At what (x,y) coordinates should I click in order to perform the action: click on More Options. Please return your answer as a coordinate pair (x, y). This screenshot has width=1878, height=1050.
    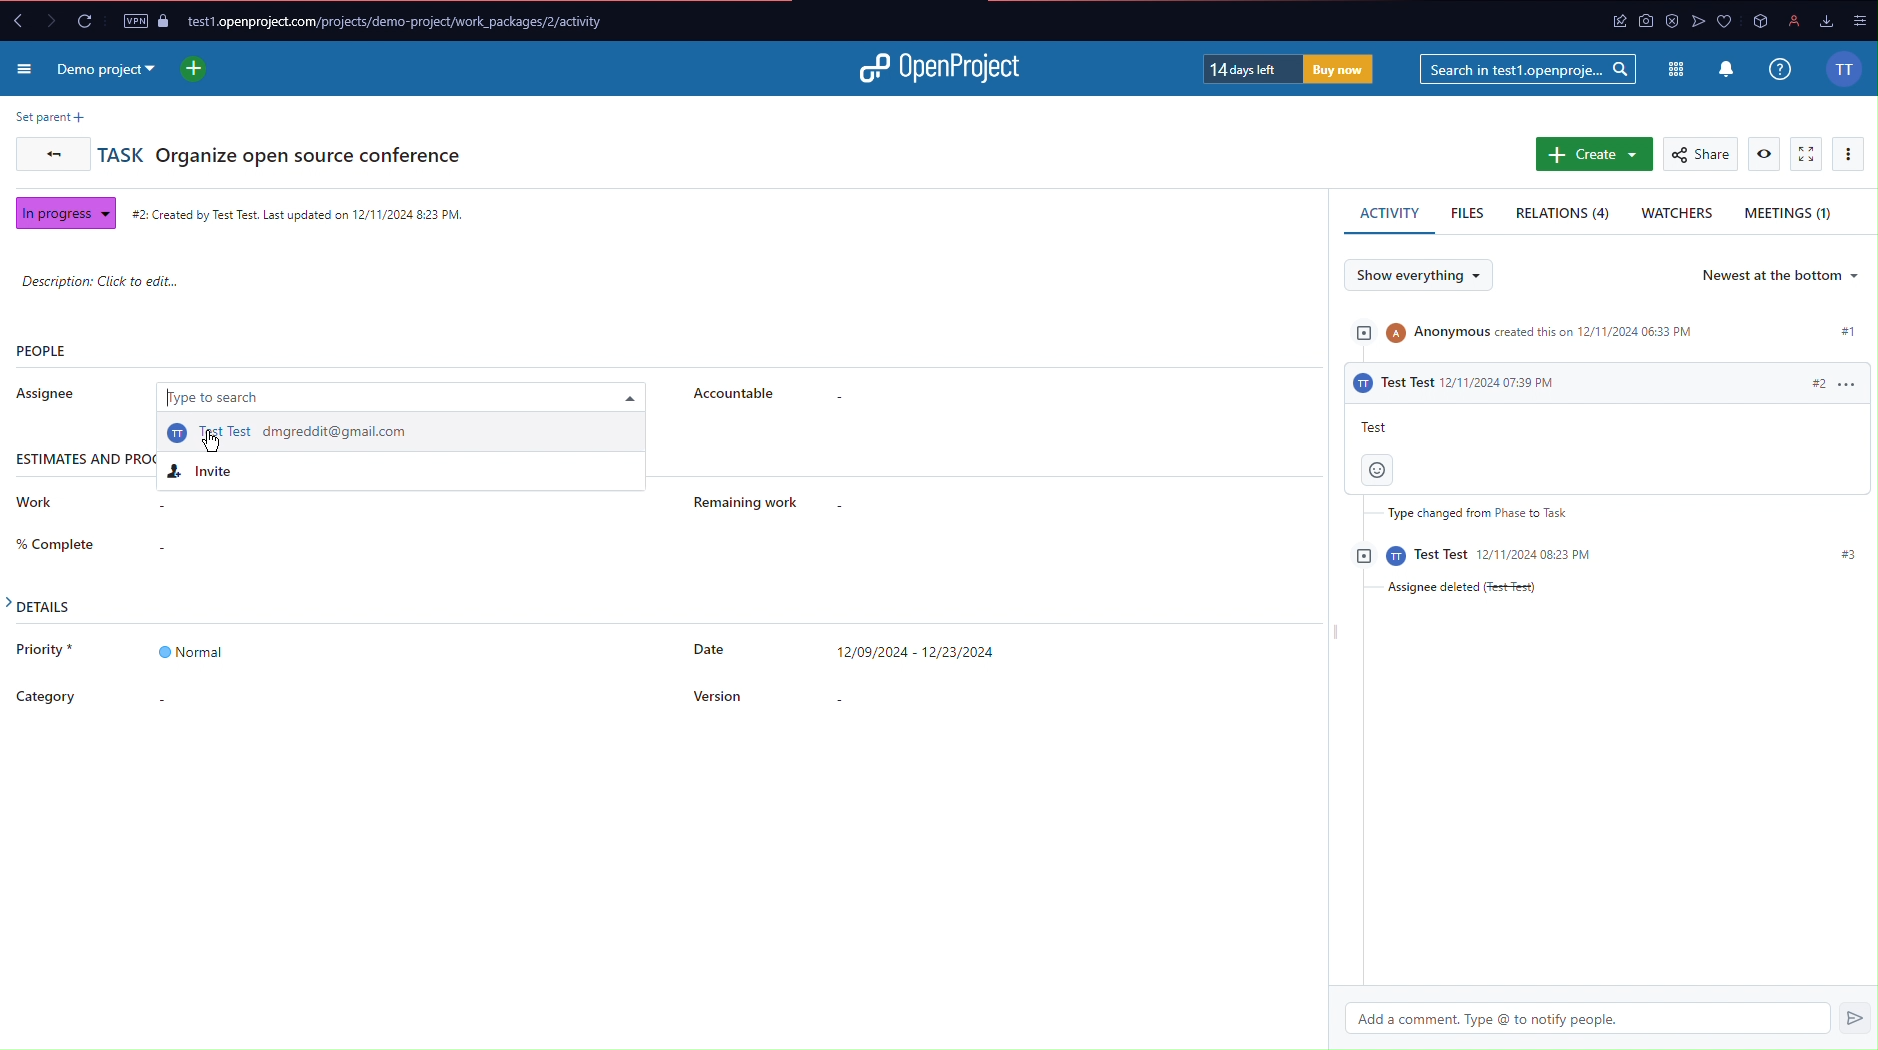
    Looking at the image, I should click on (1851, 155).